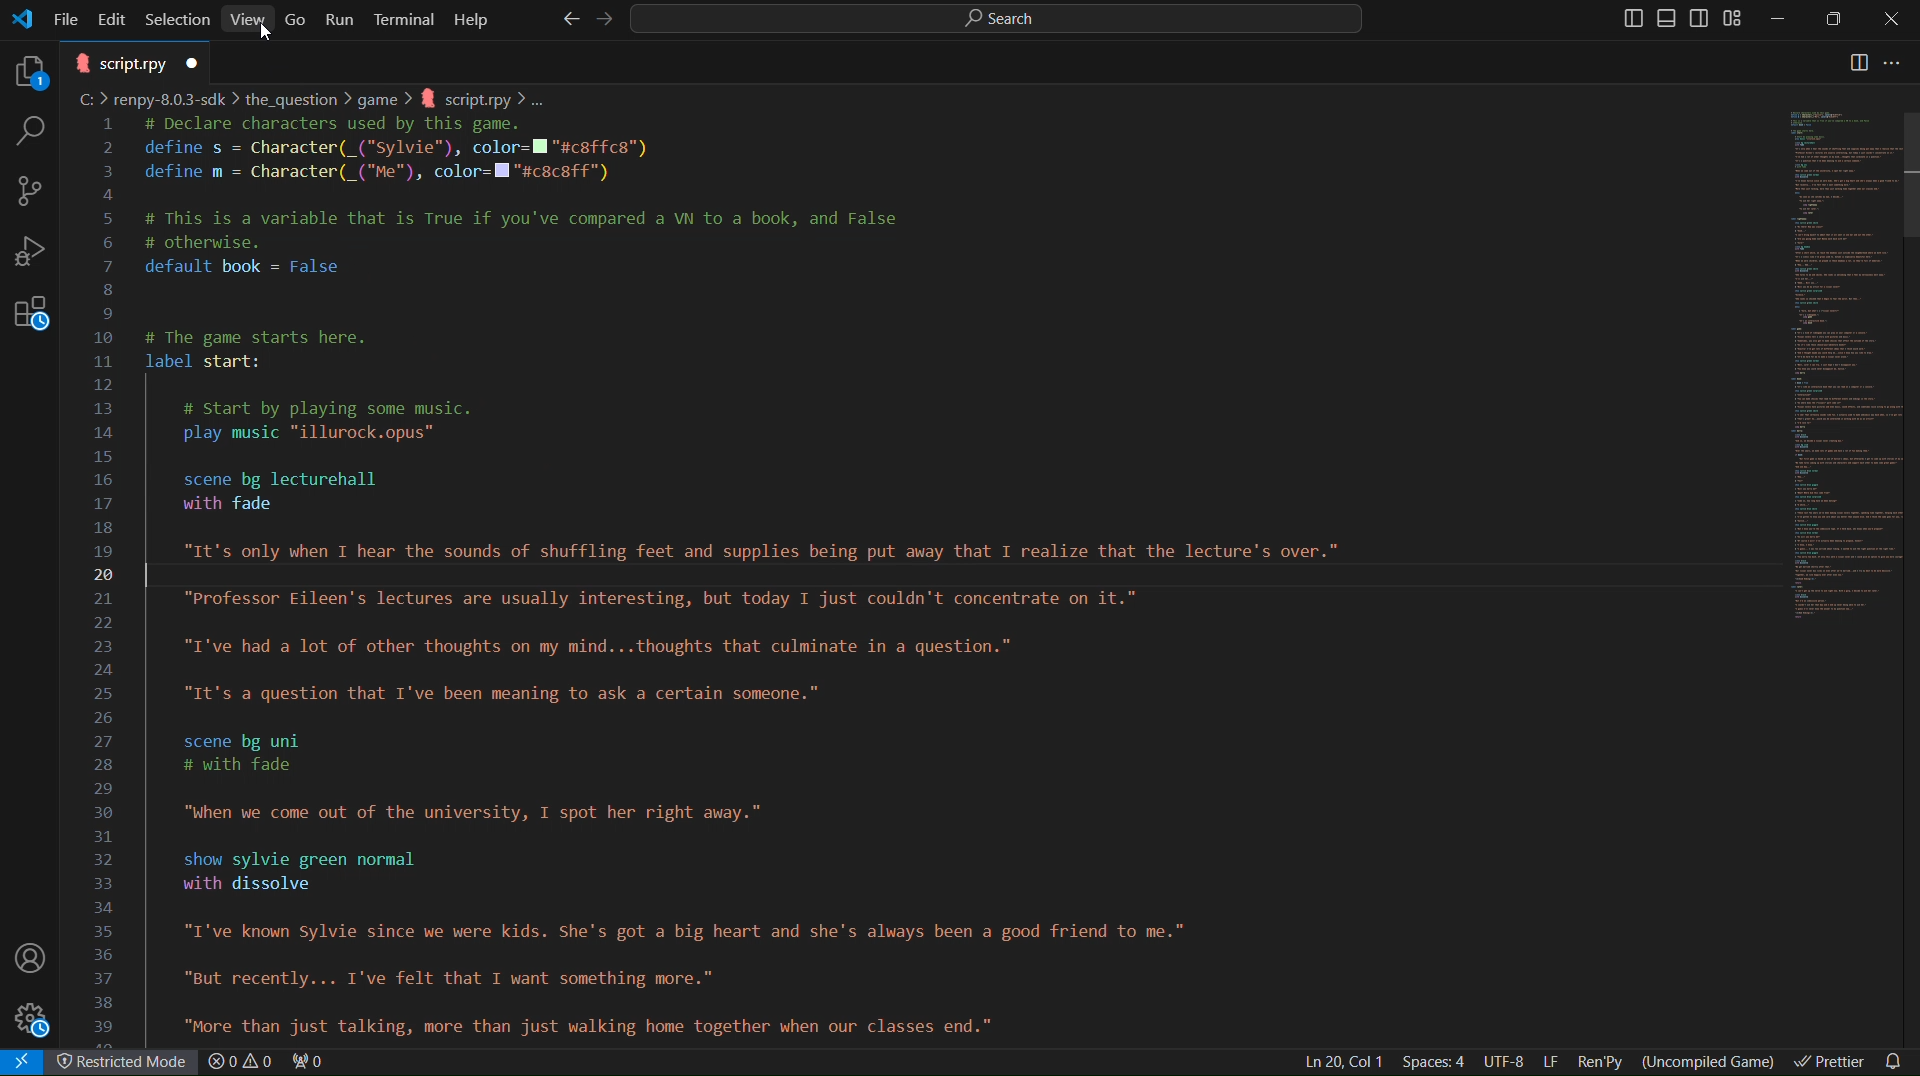 The height and width of the screenshot is (1076, 1920). What do you see at coordinates (1340, 1061) in the screenshot?
I see `Ln 20, col 1` at bounding box center [1340, 1061].